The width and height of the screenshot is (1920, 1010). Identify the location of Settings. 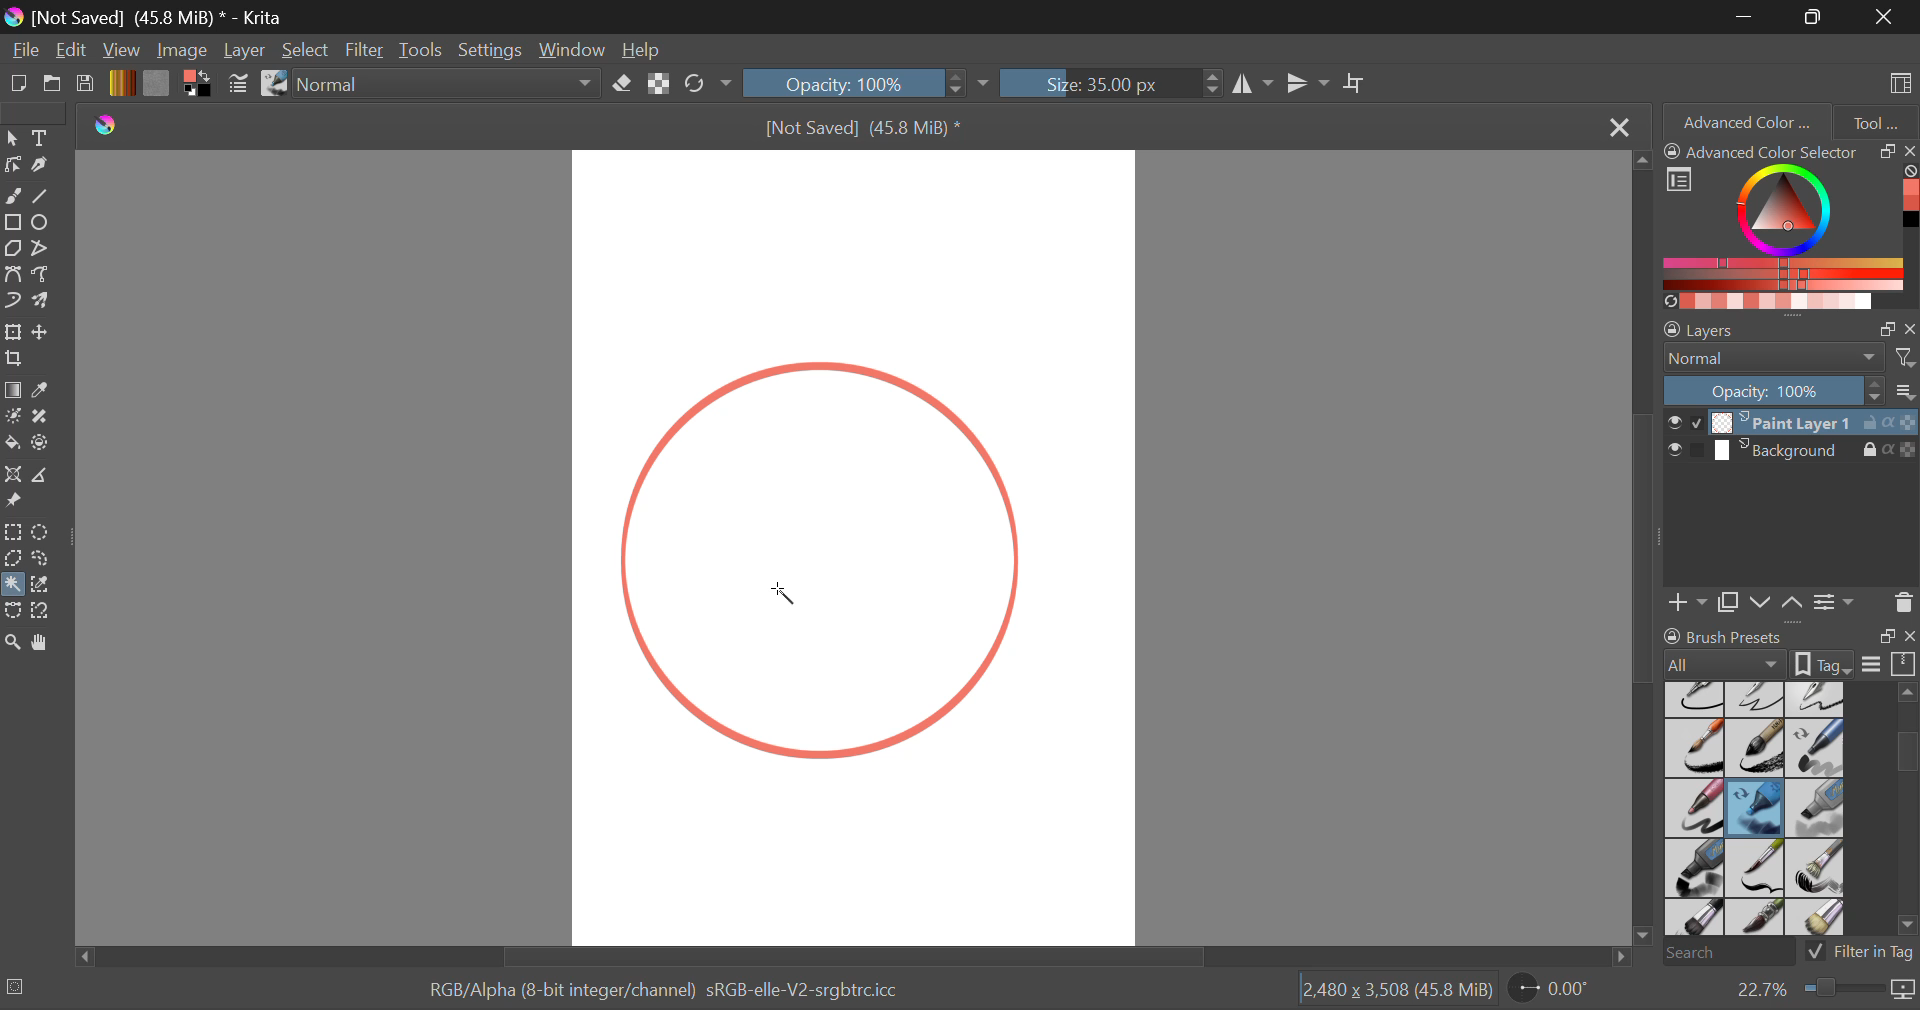
(1834, 601).